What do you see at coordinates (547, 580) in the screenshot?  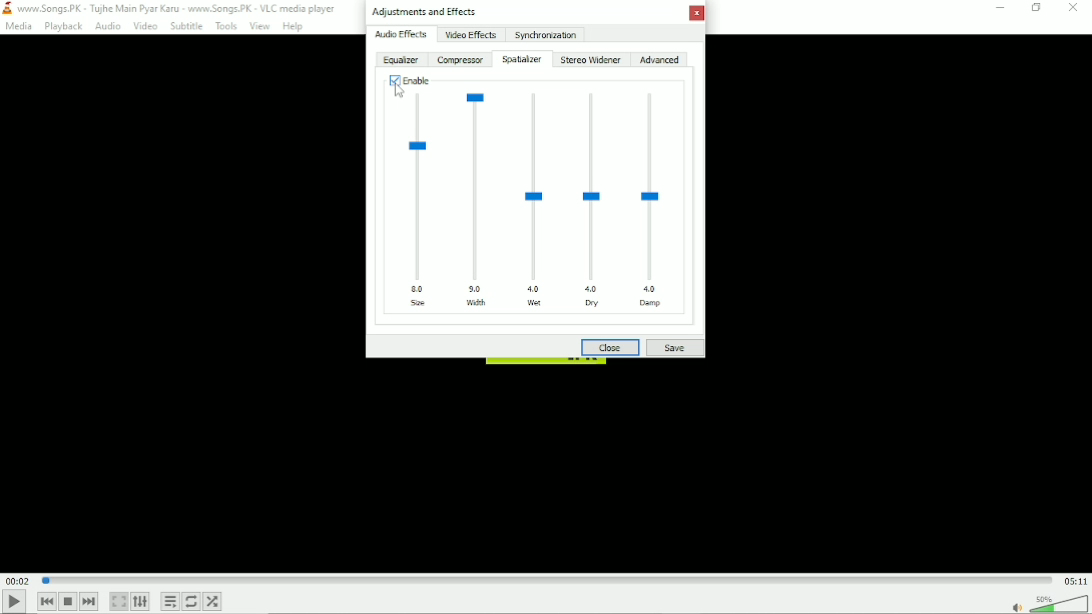 I see `Play duration` at bounding box center [547, 580].